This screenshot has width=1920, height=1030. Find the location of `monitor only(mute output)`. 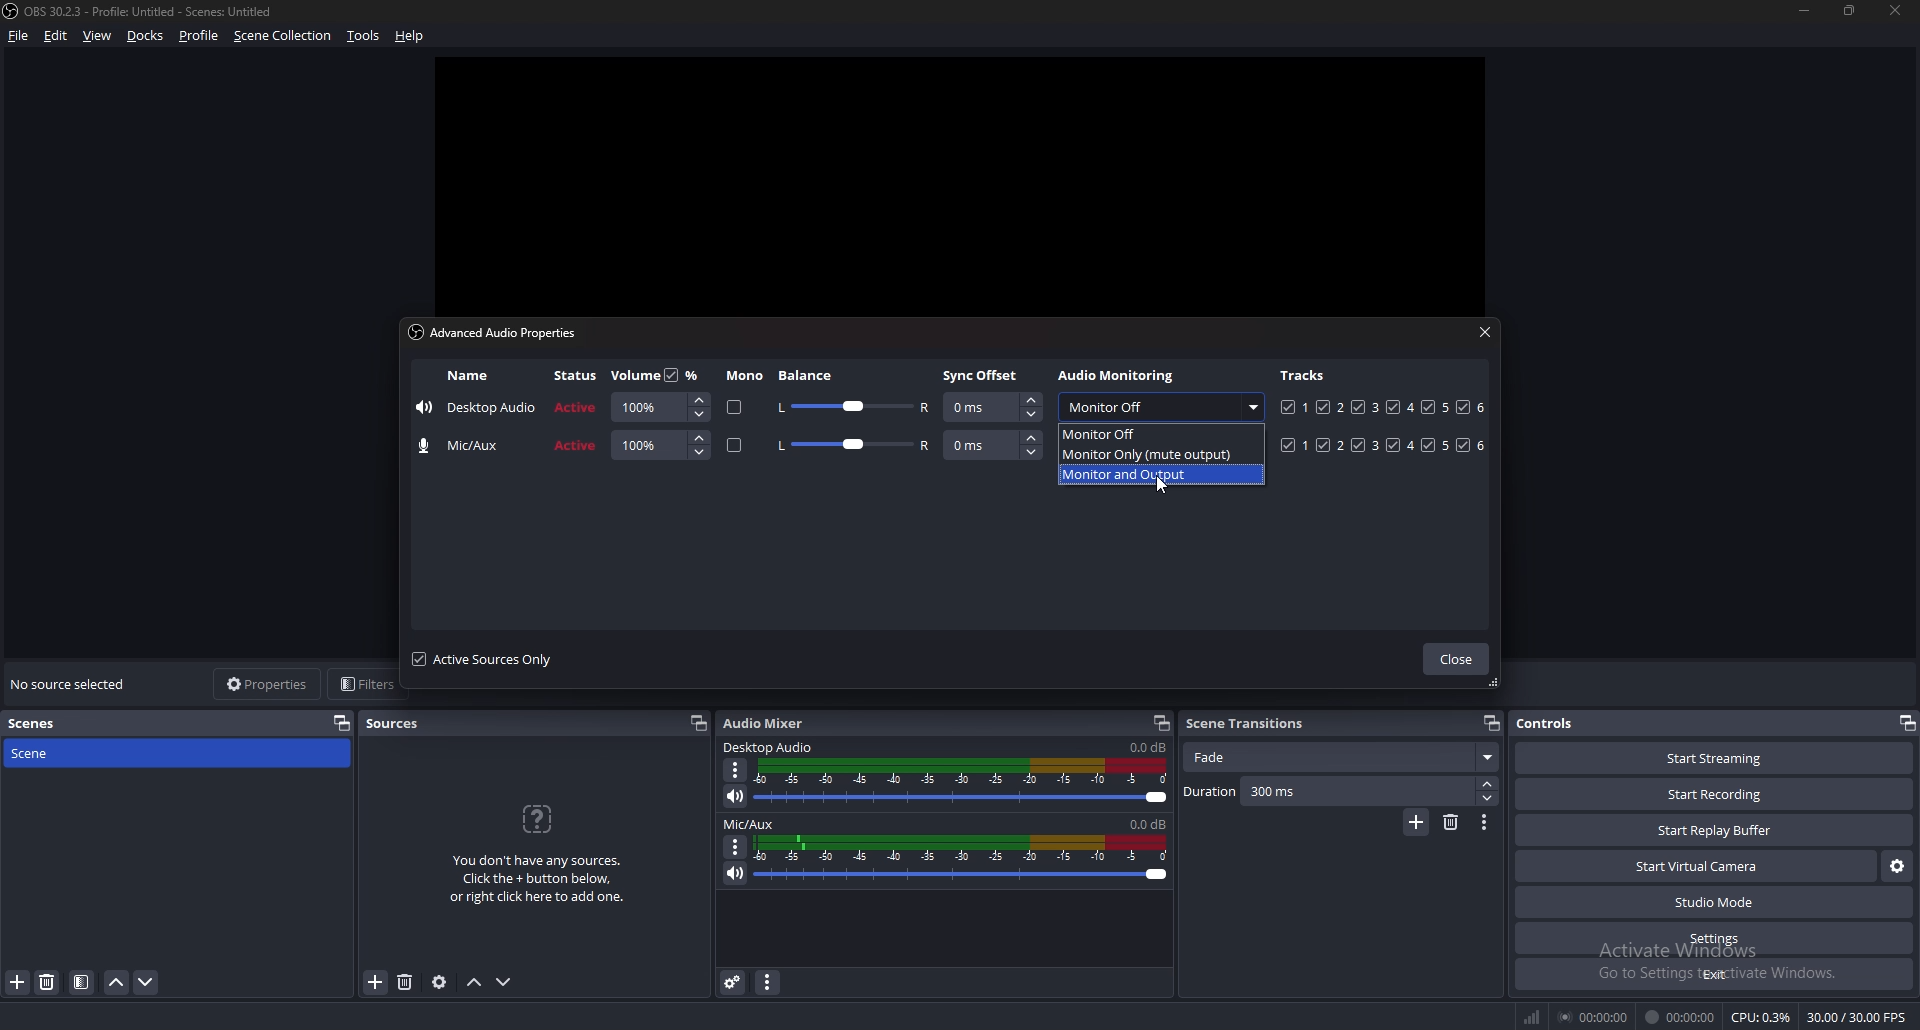

monitor only(mute output) is located at coordinates (1159, 454).